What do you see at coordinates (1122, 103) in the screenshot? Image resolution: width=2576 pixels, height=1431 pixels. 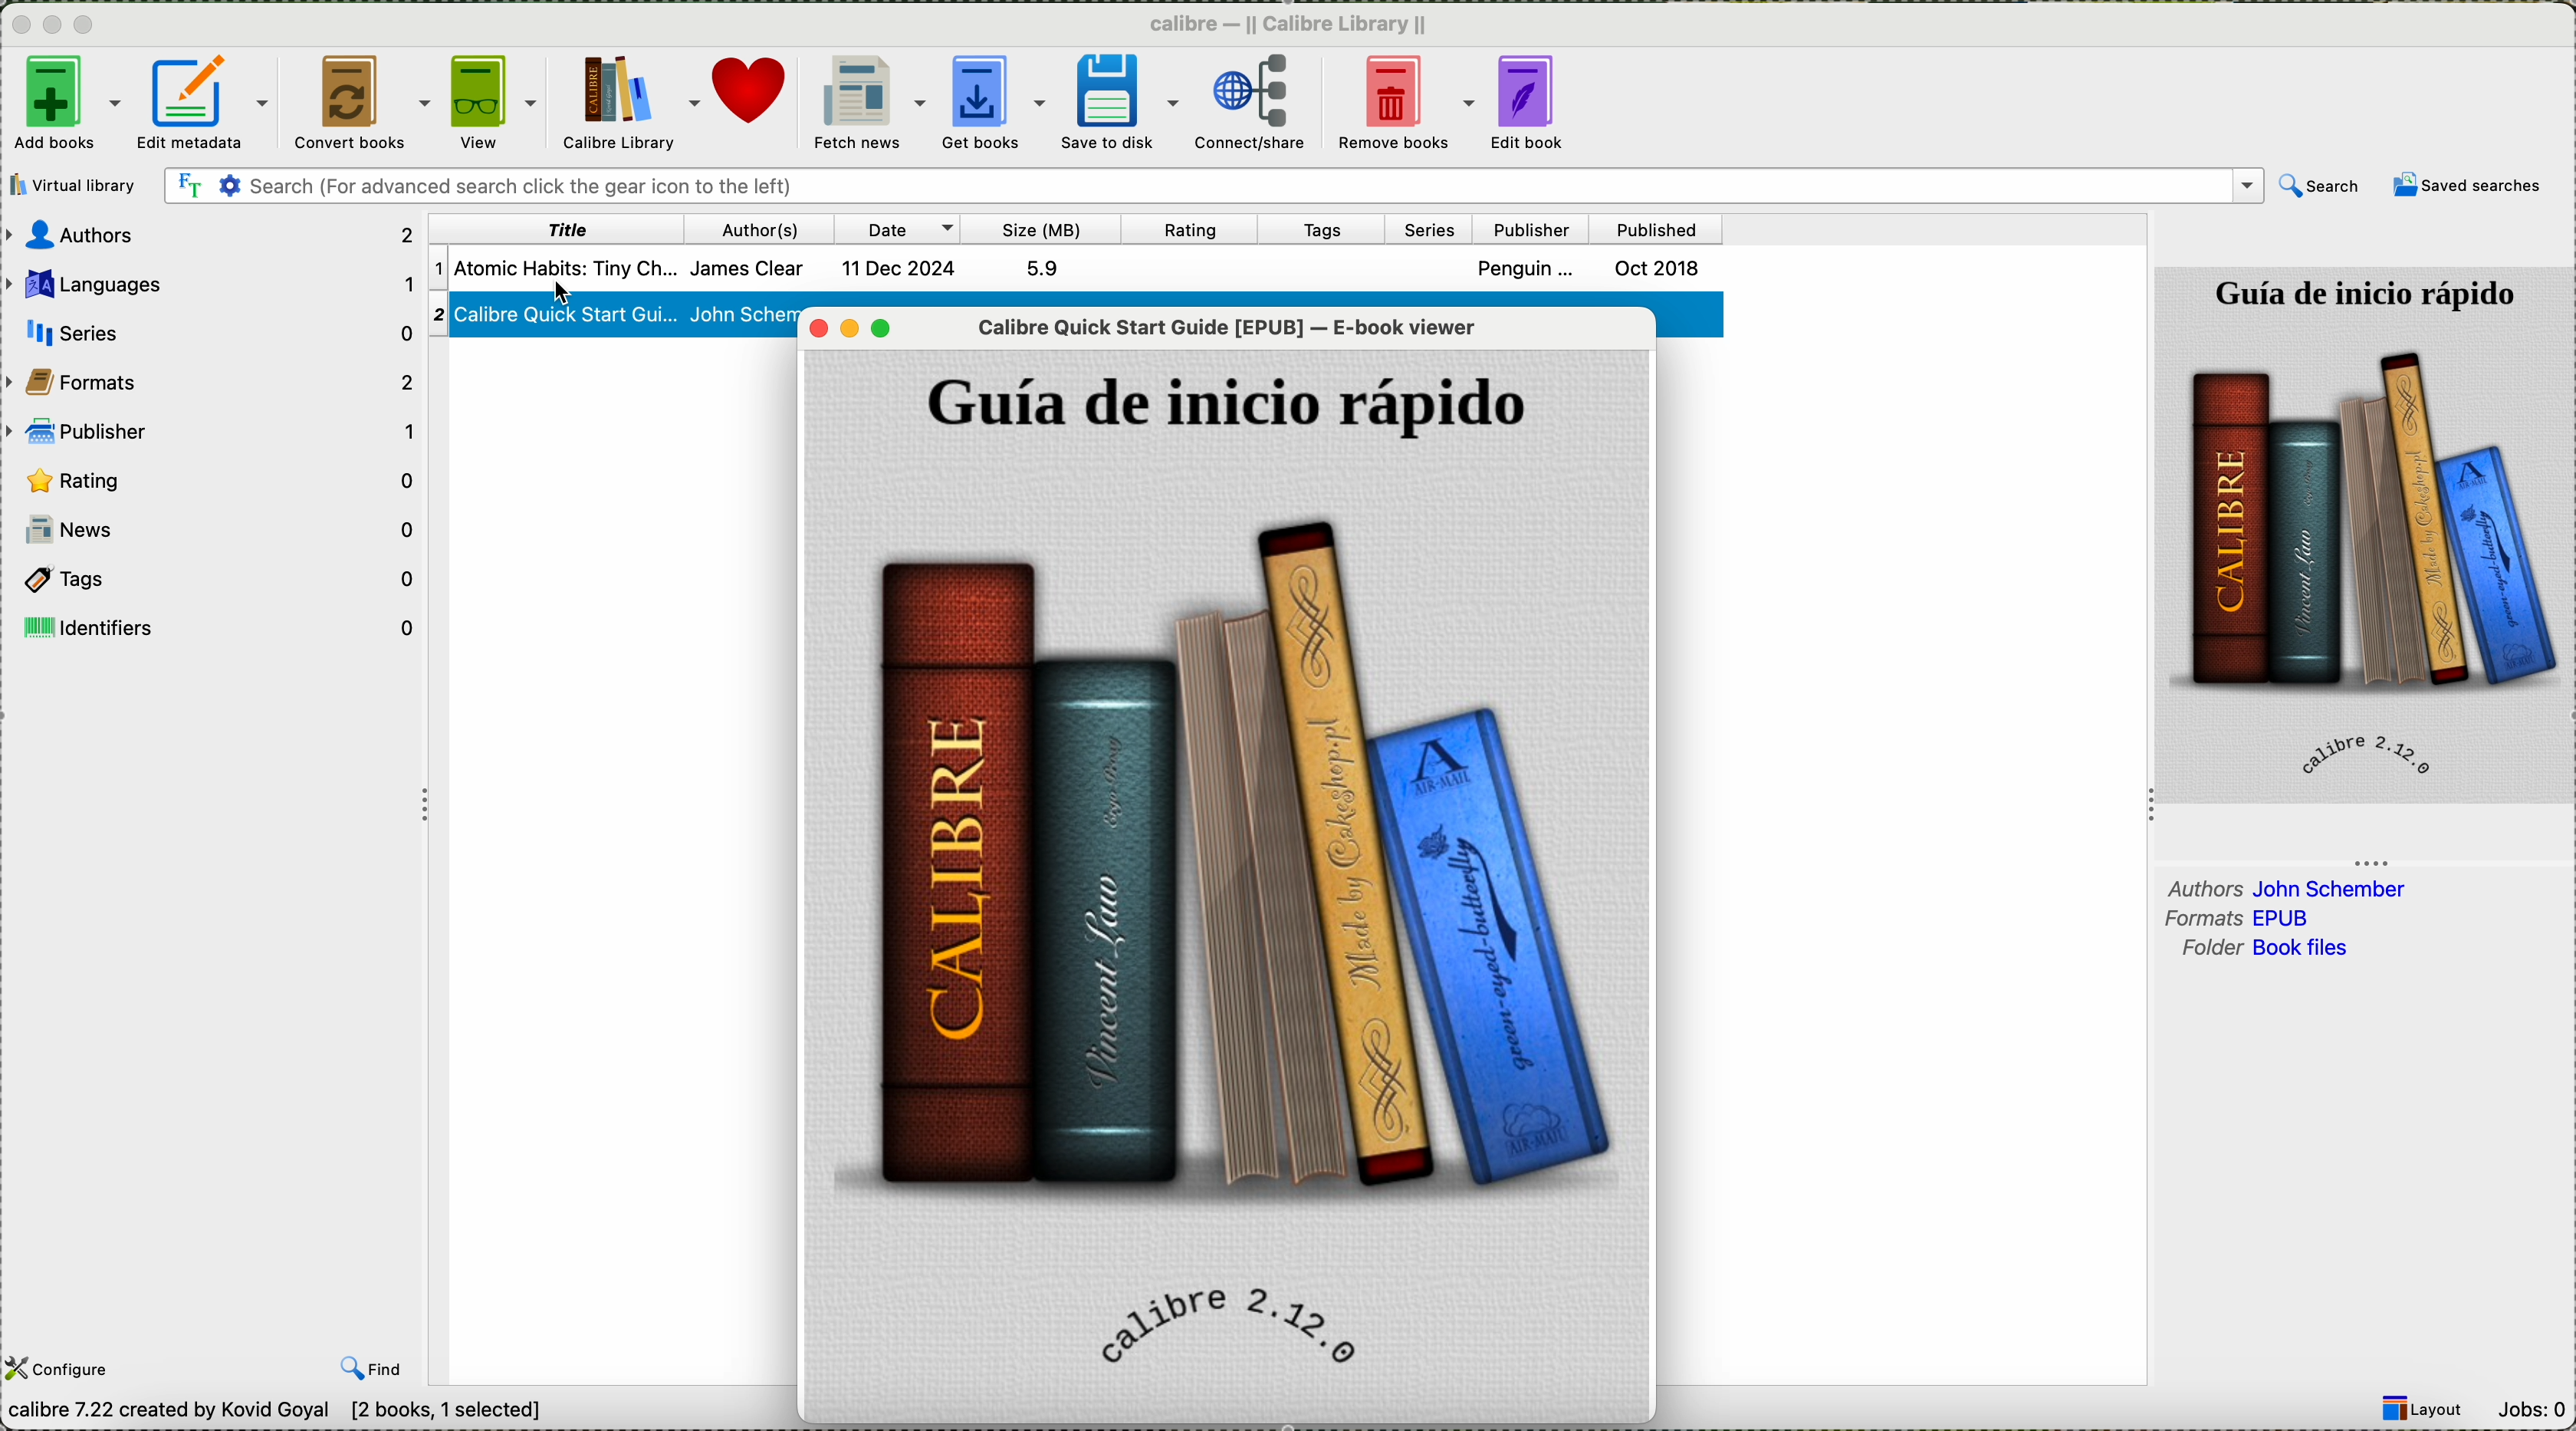 I see `save to disk` at bounding box center [1122, 103].